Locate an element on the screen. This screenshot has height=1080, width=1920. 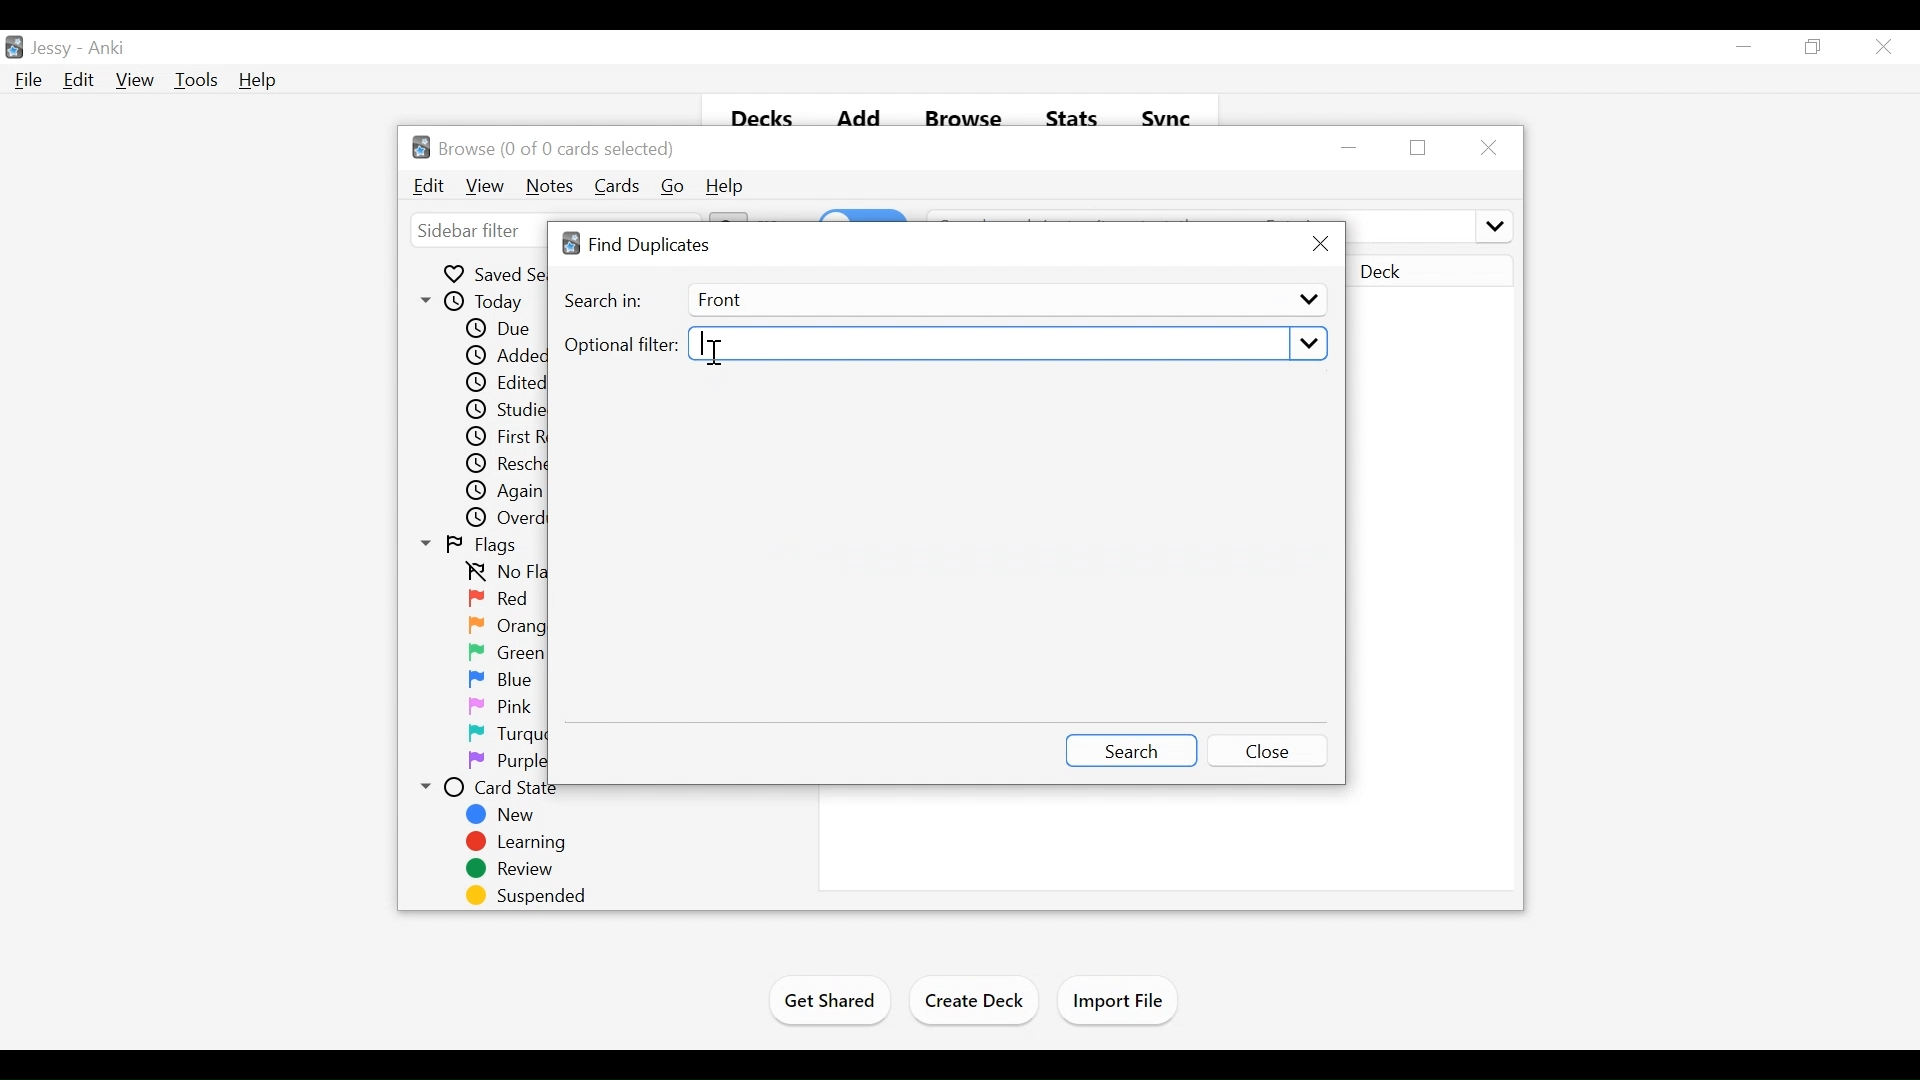
Create Deck is located at coordinates (974, 1004).